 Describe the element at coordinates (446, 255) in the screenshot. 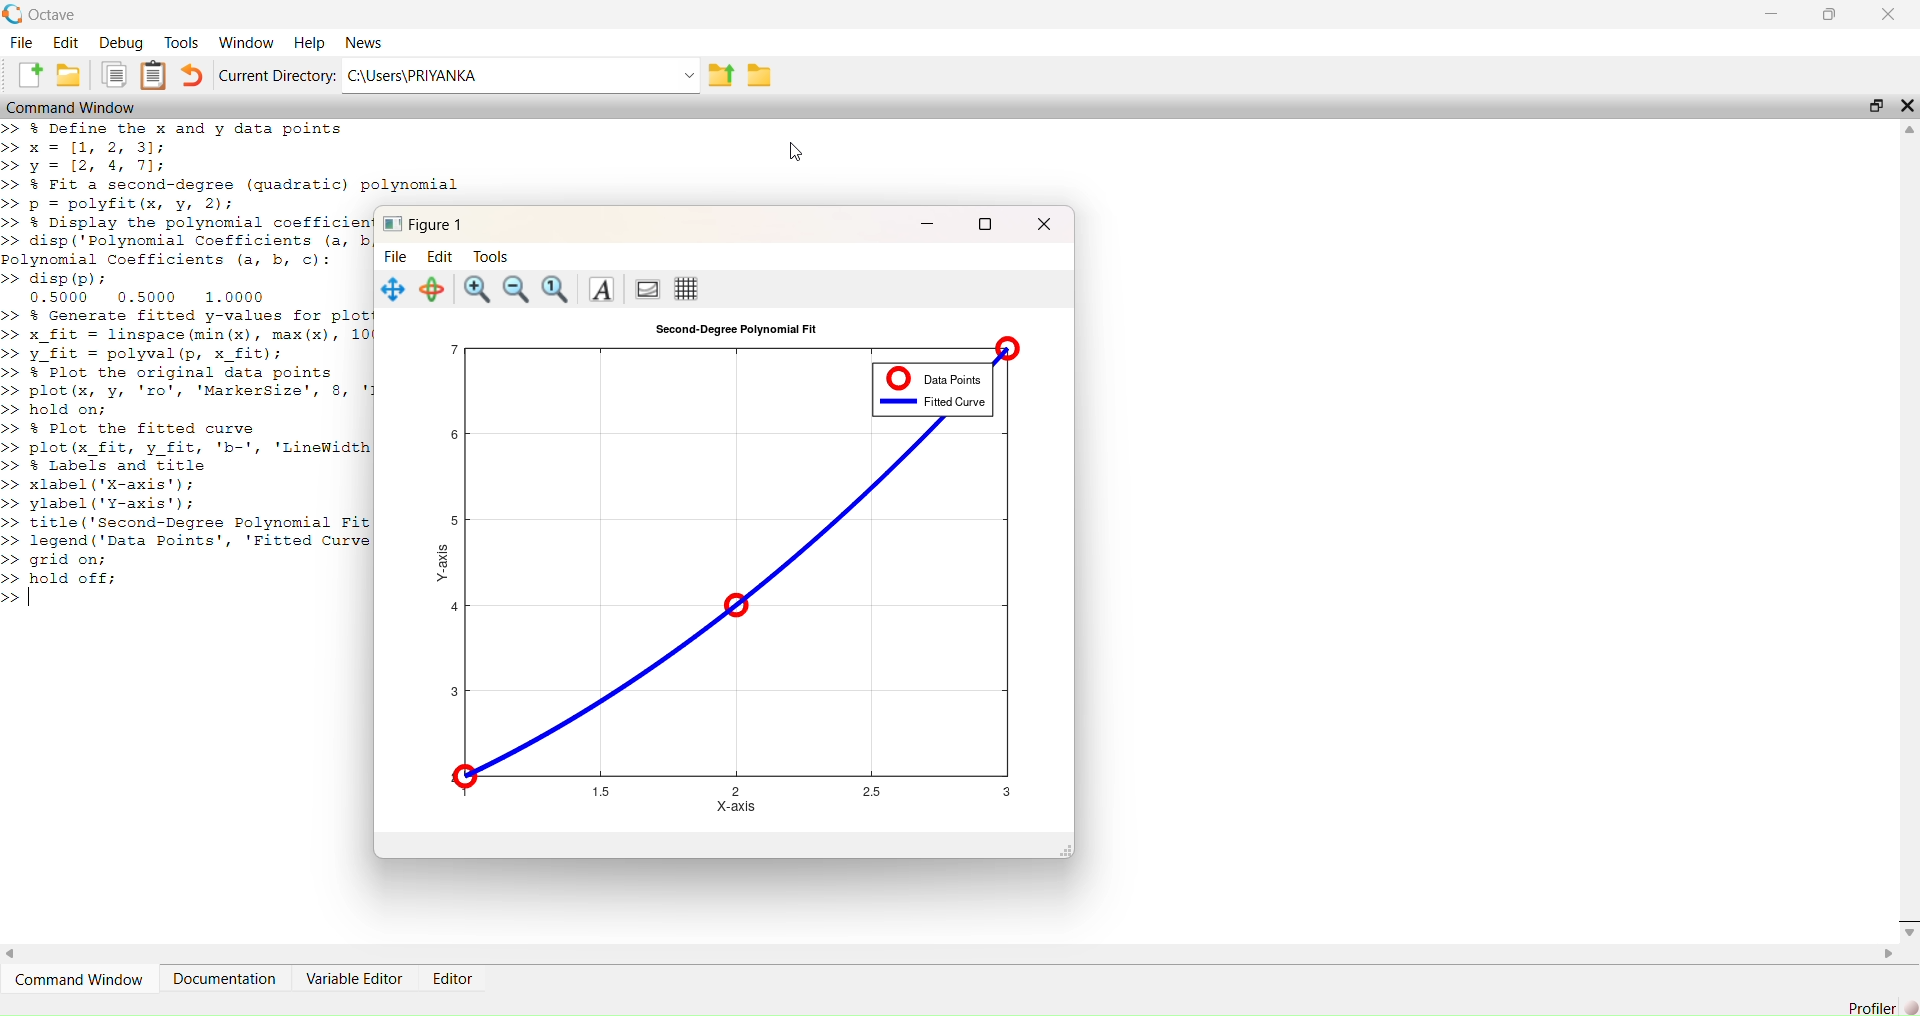

I see `Edit` at that location.